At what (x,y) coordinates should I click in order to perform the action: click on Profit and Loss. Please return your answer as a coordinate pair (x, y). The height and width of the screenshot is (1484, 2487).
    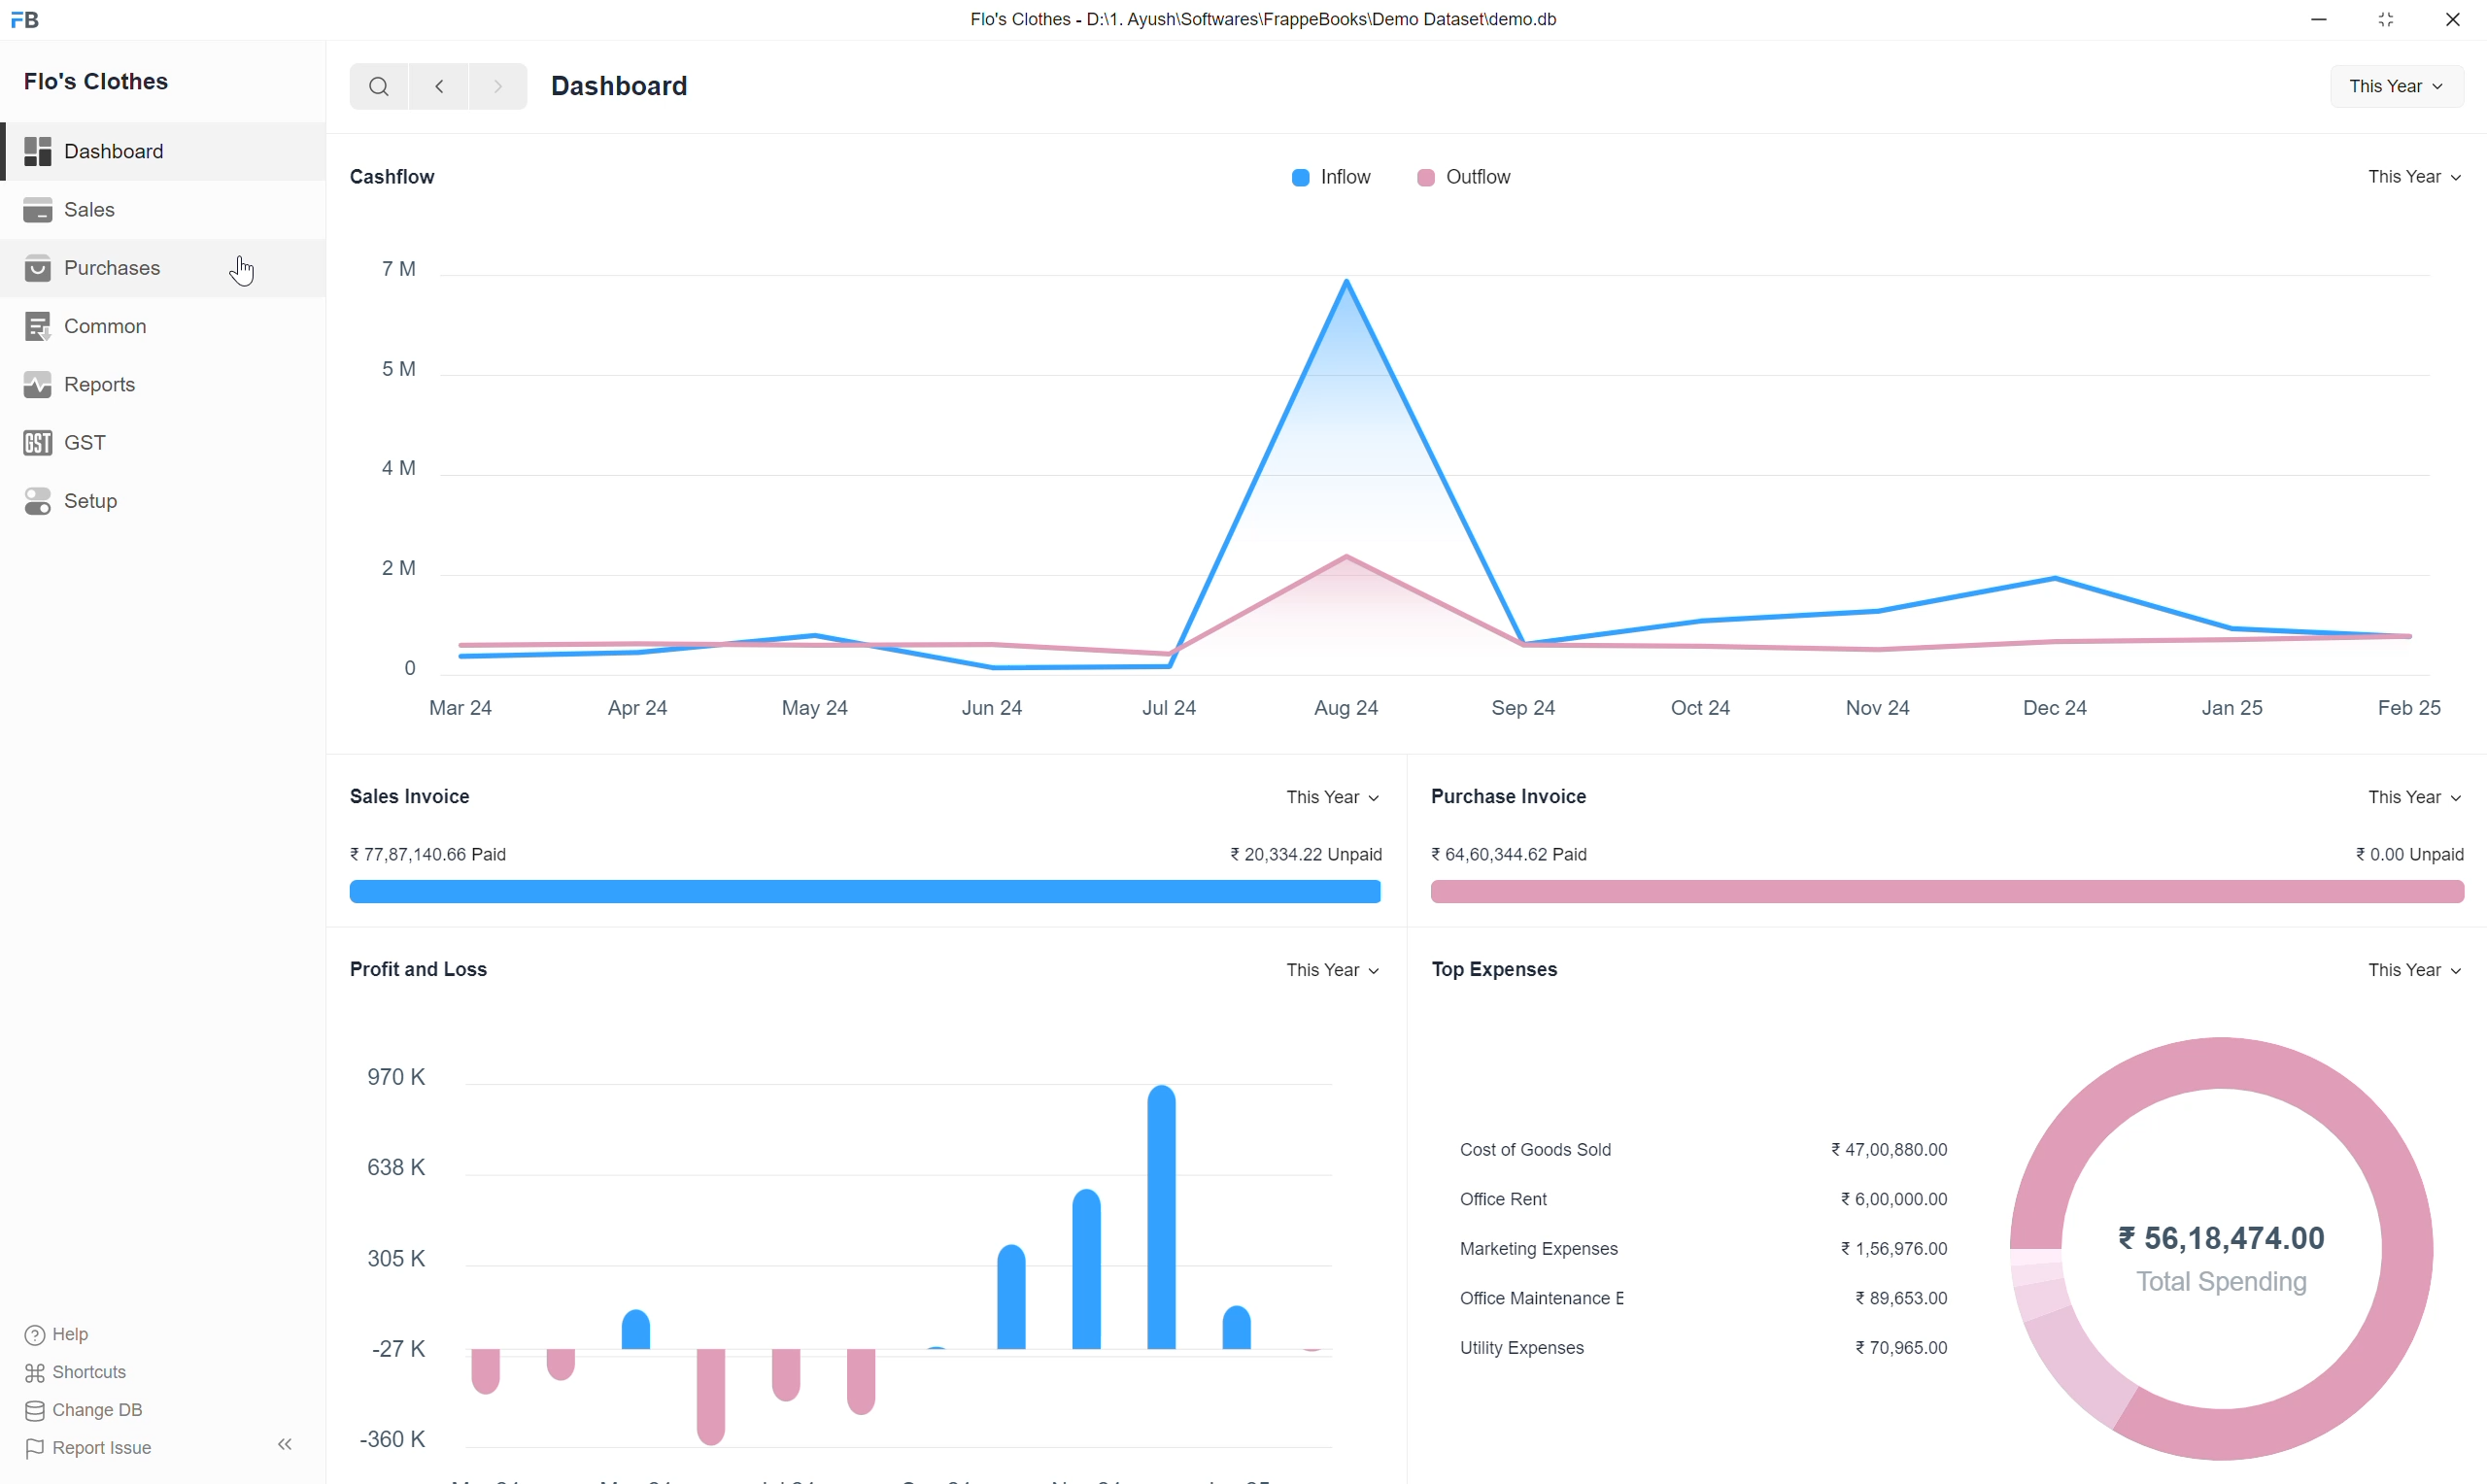
    Looking at the image, I should click on (422, 968).